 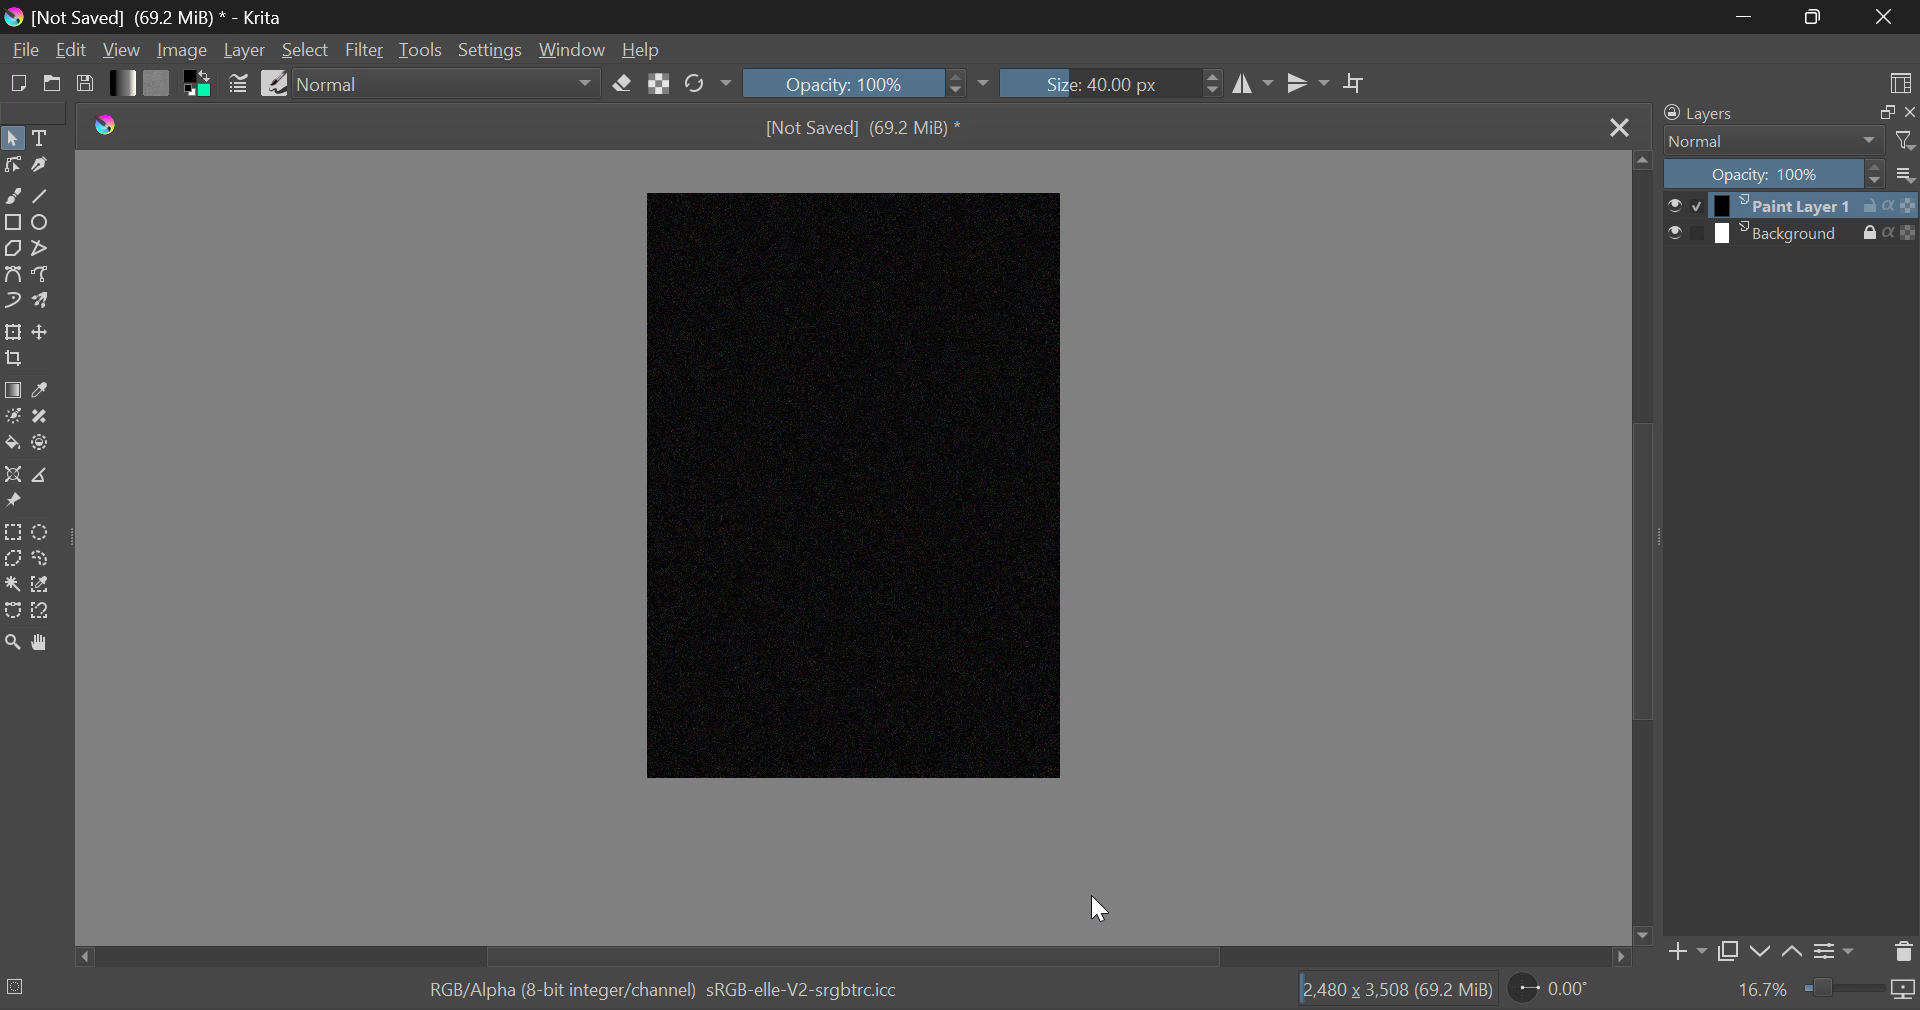 What do you see at coordinates (1790, 949) in the screenshot?
I see `Move Layer Up` at bounding box center [1790, 949].